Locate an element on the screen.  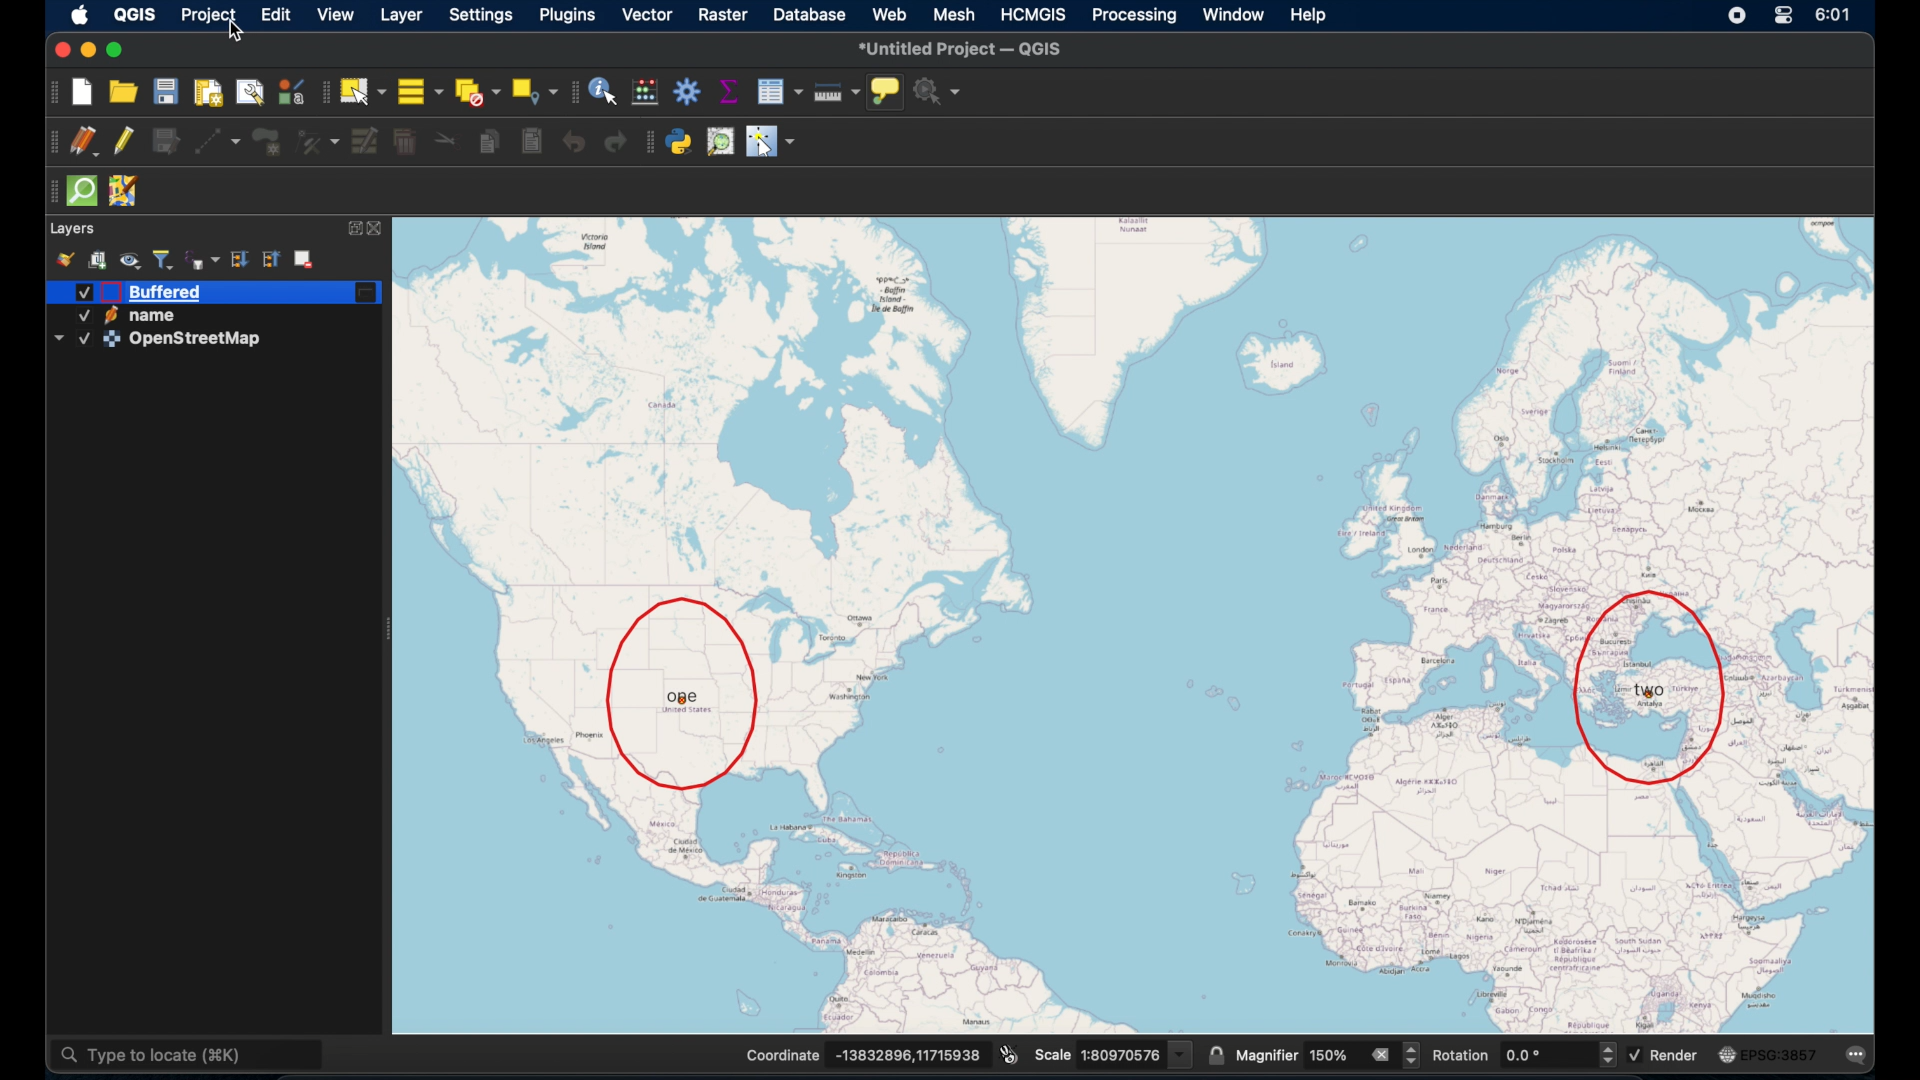
drag handle is located at coordinates (575, 91).